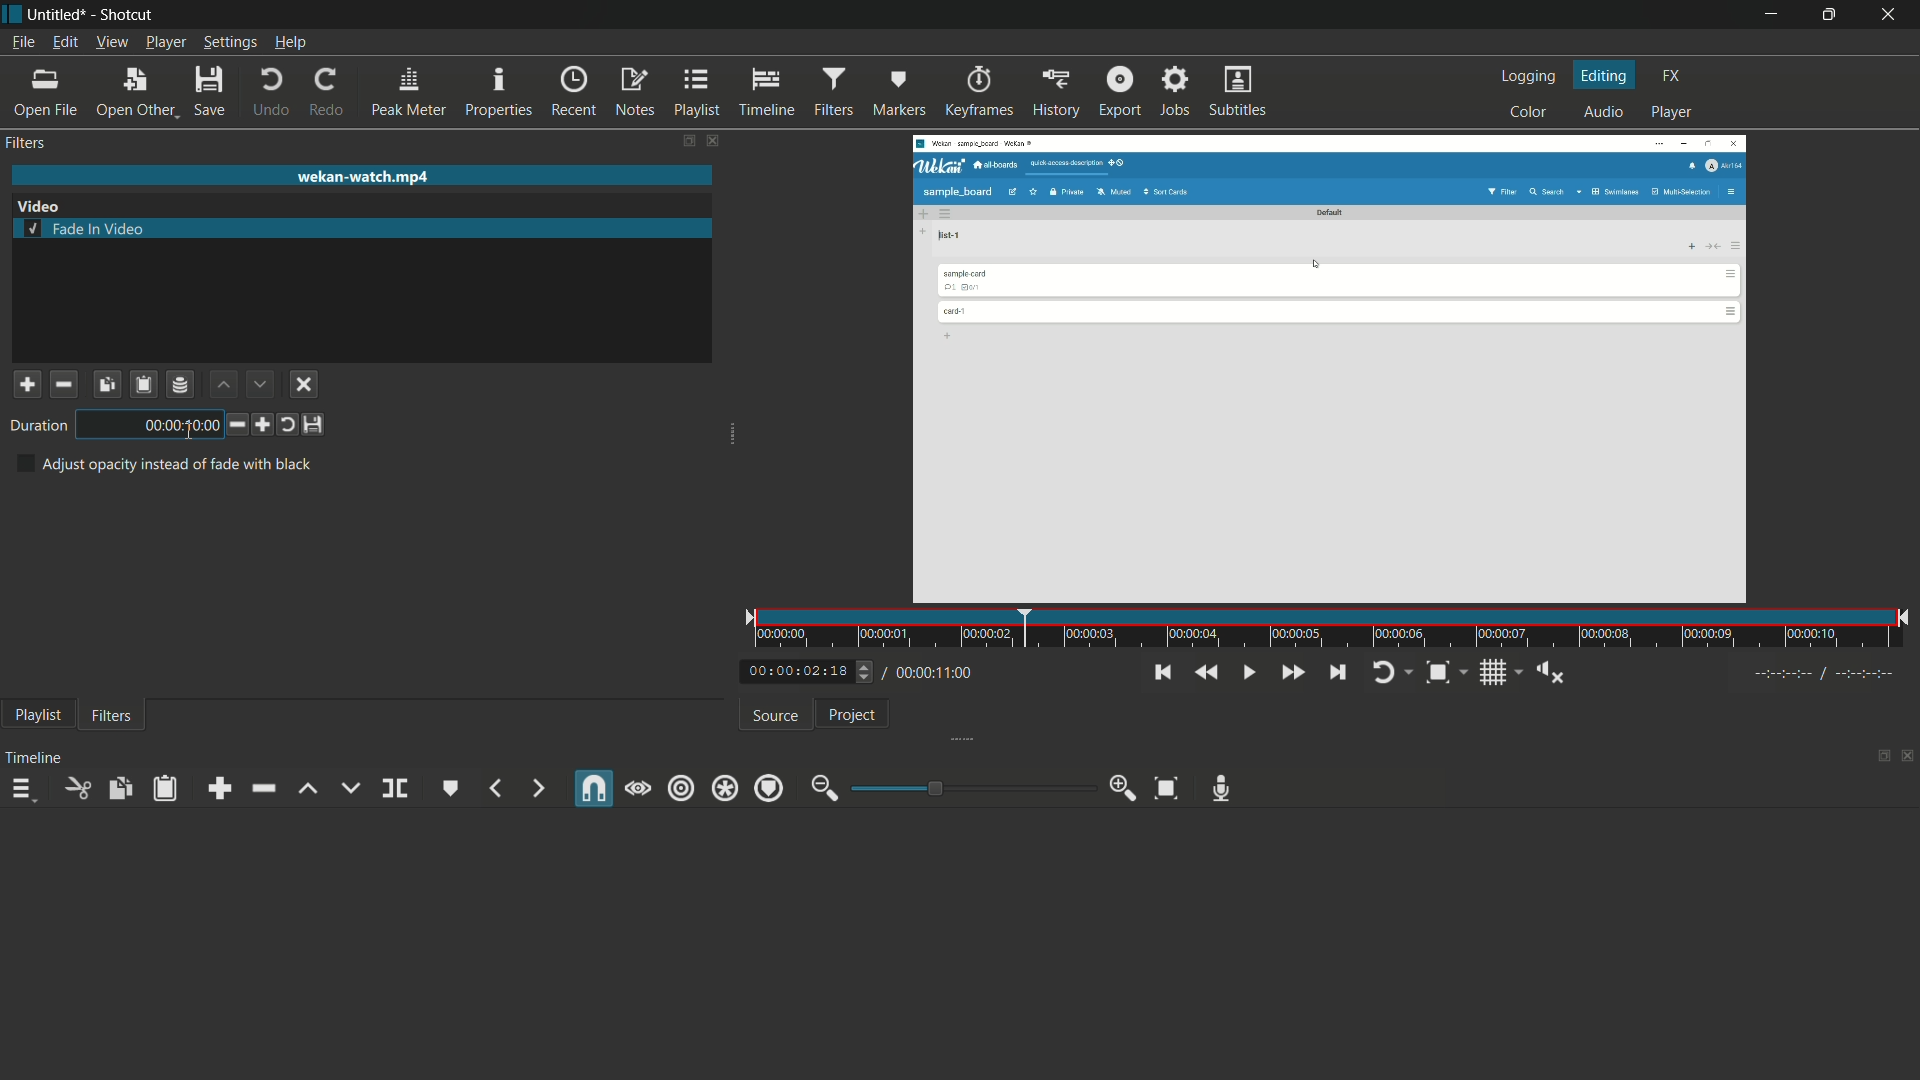 The width and height of the screenshot is (1920, 1080). I want to click on save, so click(208, 90).